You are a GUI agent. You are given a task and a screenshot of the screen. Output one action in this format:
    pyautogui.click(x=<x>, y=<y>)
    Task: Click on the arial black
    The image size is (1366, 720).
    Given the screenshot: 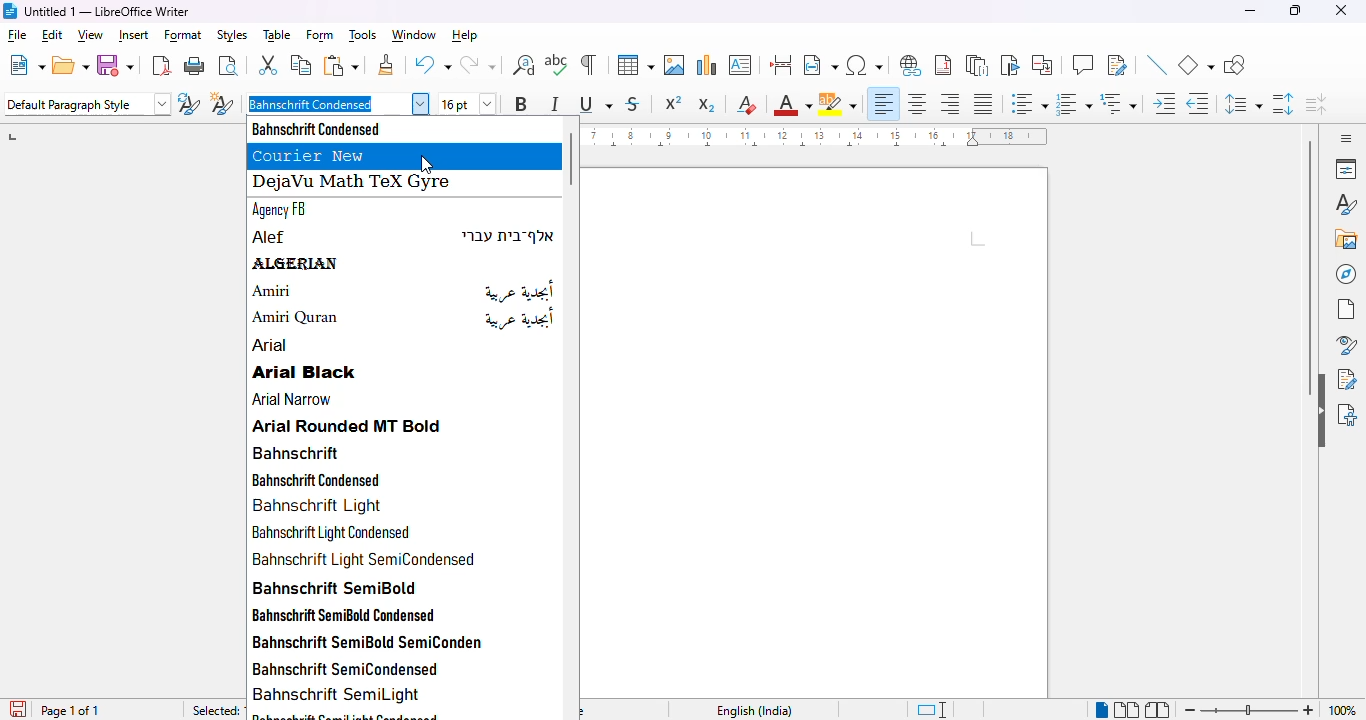 What is the action you would take?
    pyautogui.click(x=307, y=372)
    